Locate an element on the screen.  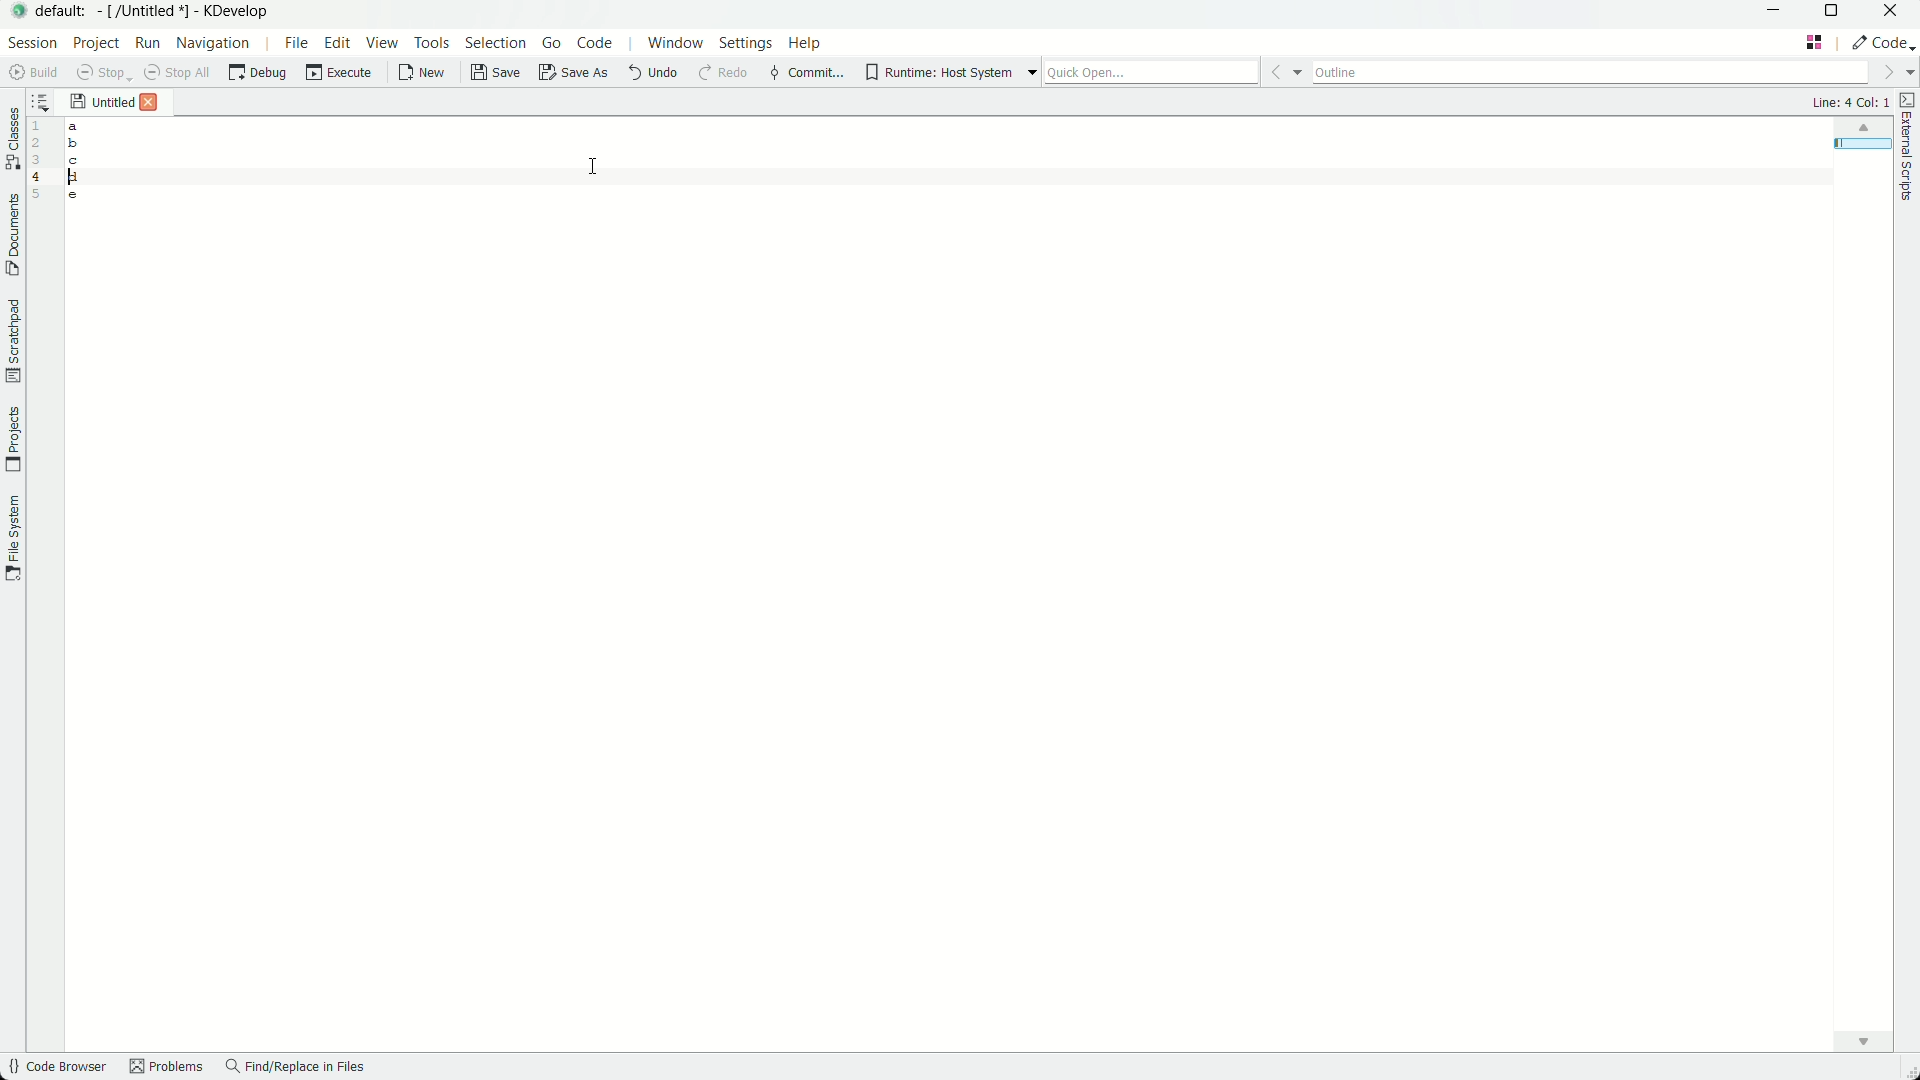
kdevelop is located at coordinates (241, 11).